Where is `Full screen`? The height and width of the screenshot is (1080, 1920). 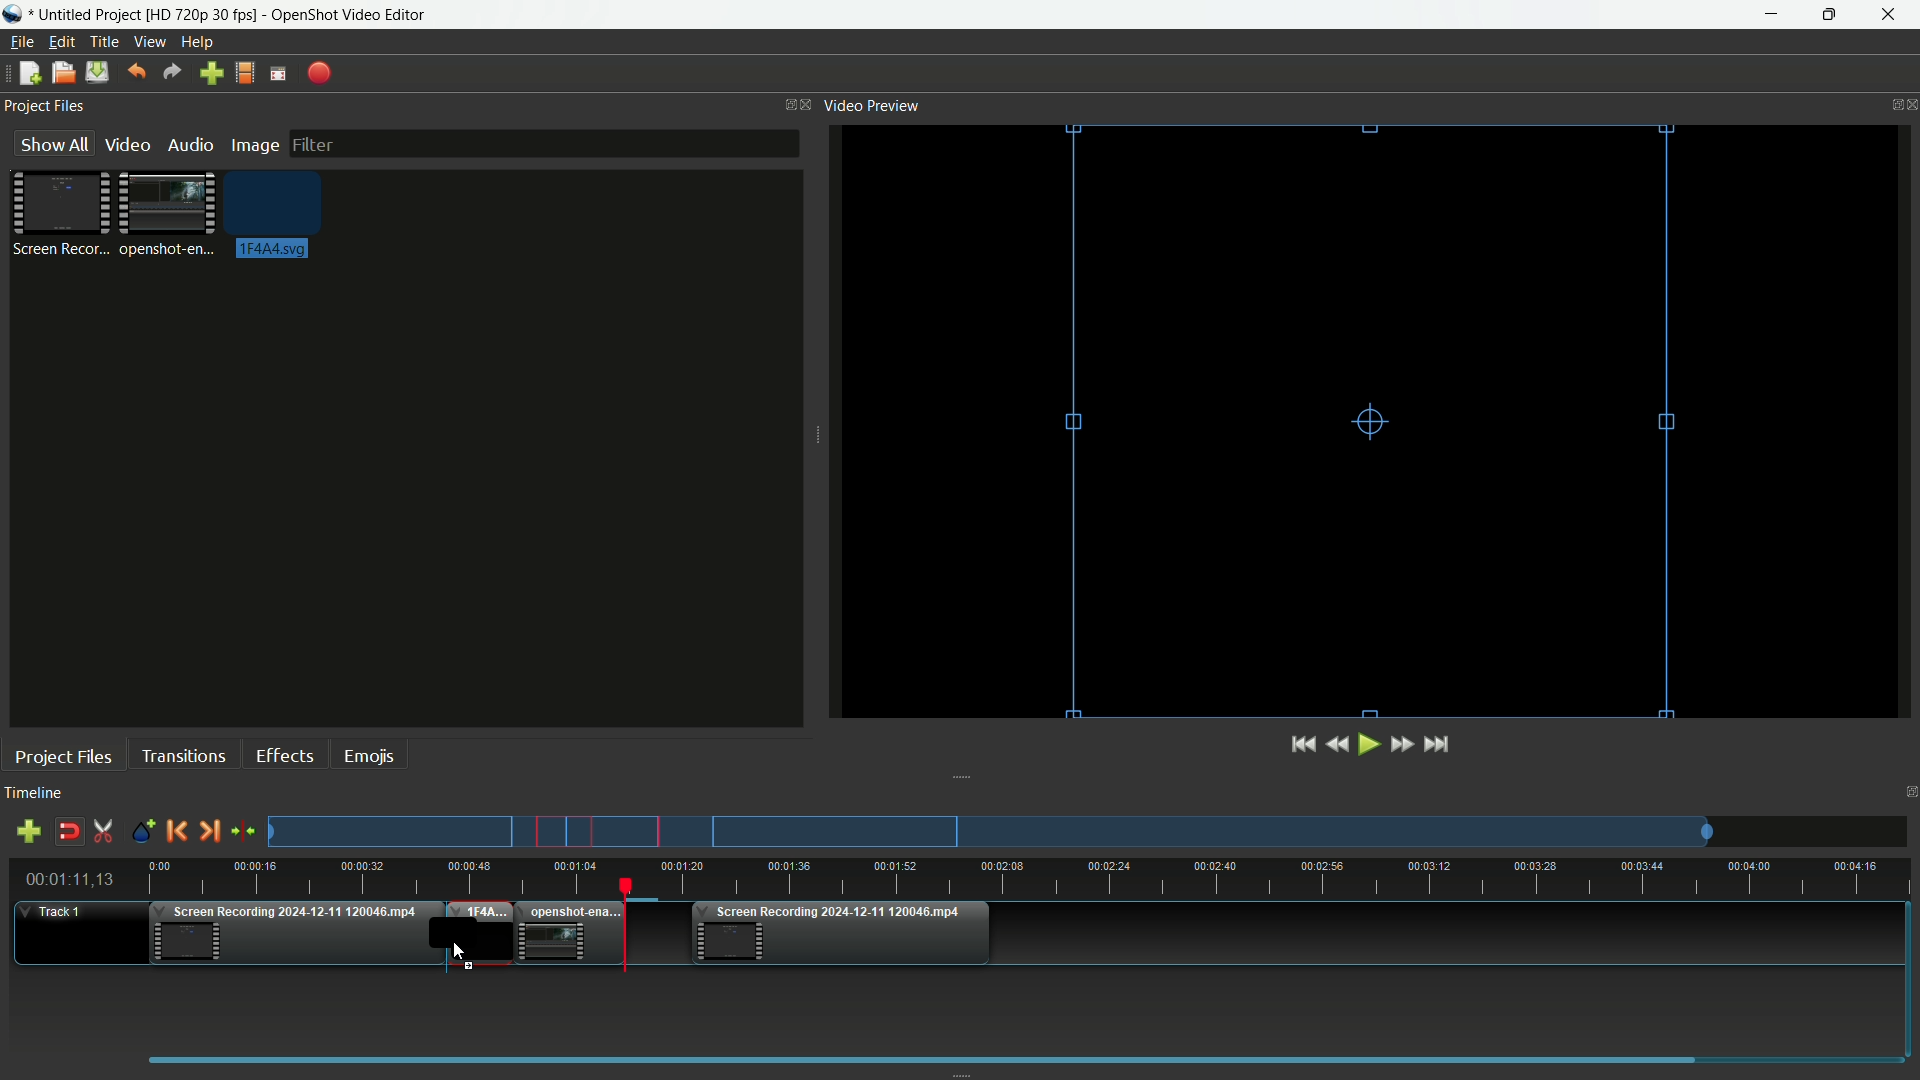 Full screen is located at coordinates (278, 74).